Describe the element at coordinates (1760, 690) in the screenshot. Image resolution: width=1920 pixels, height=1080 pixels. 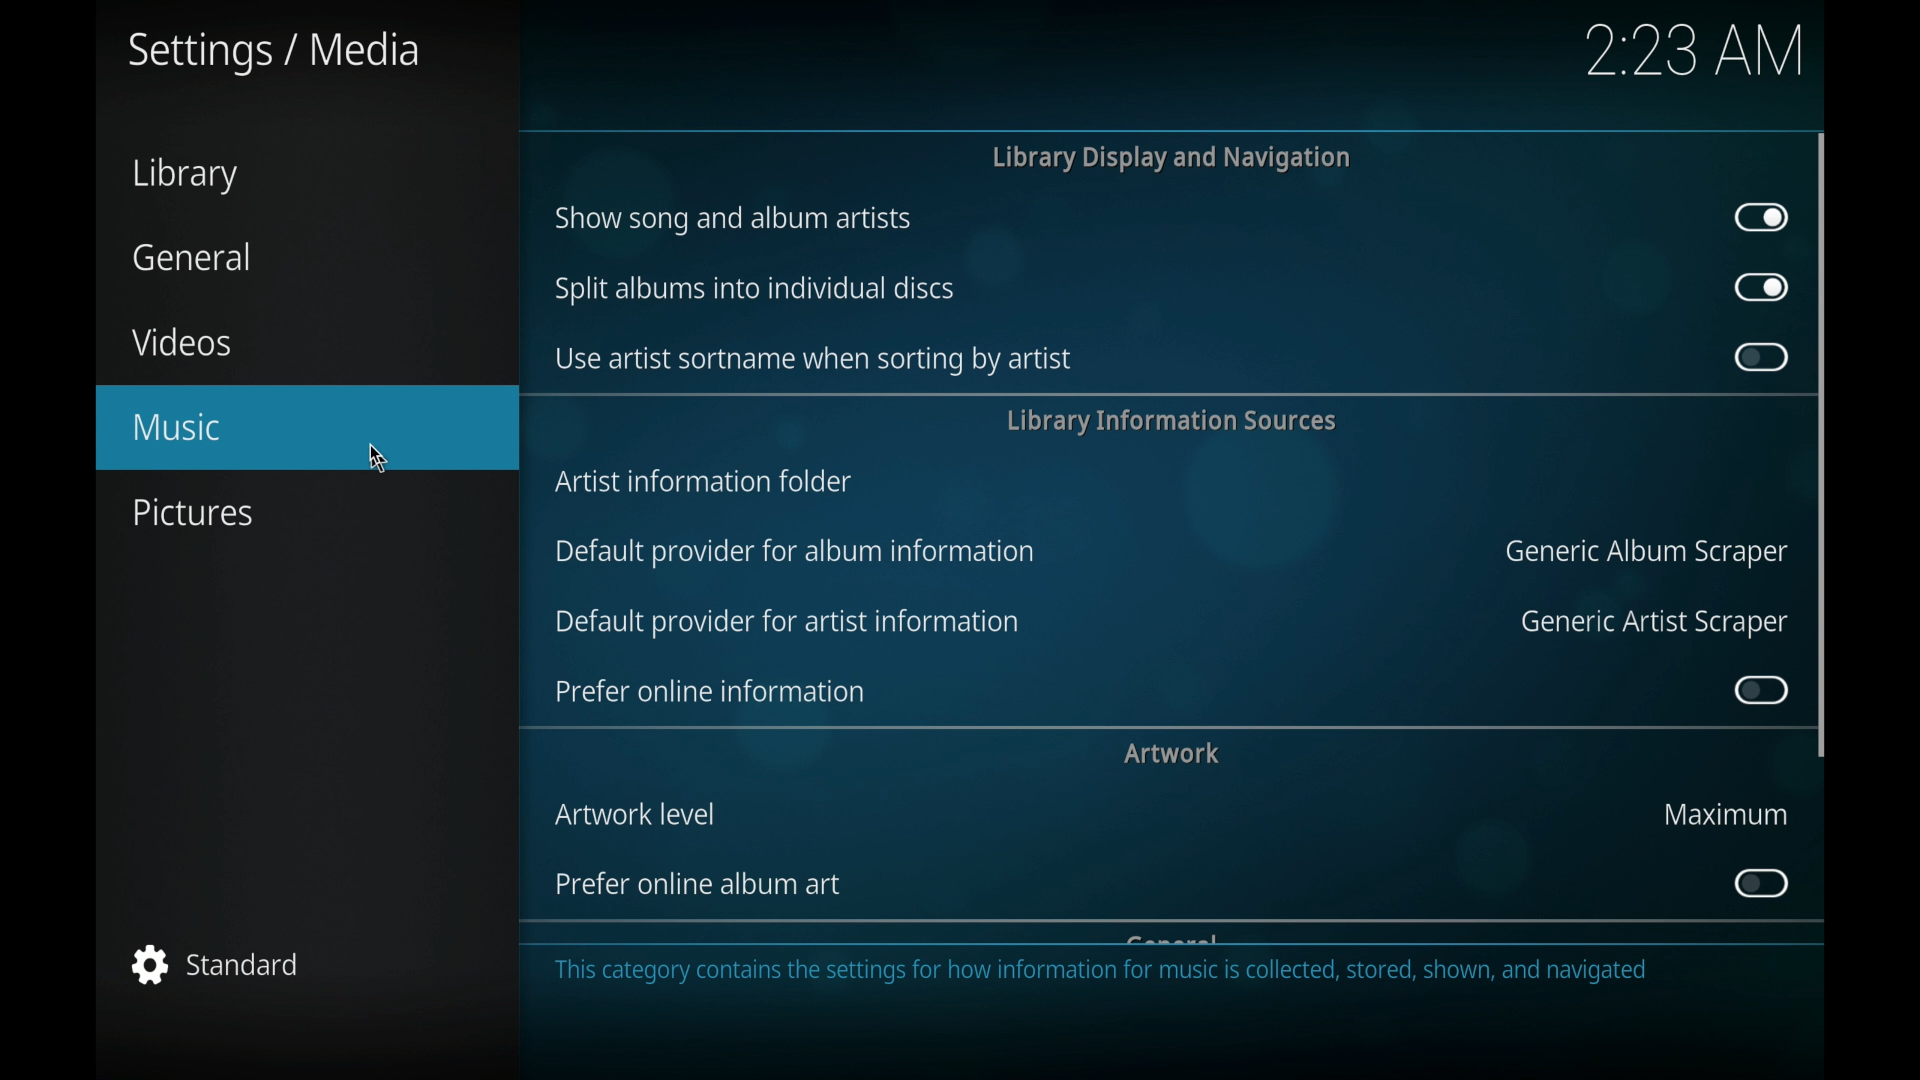
I see `toggle button` at that location.